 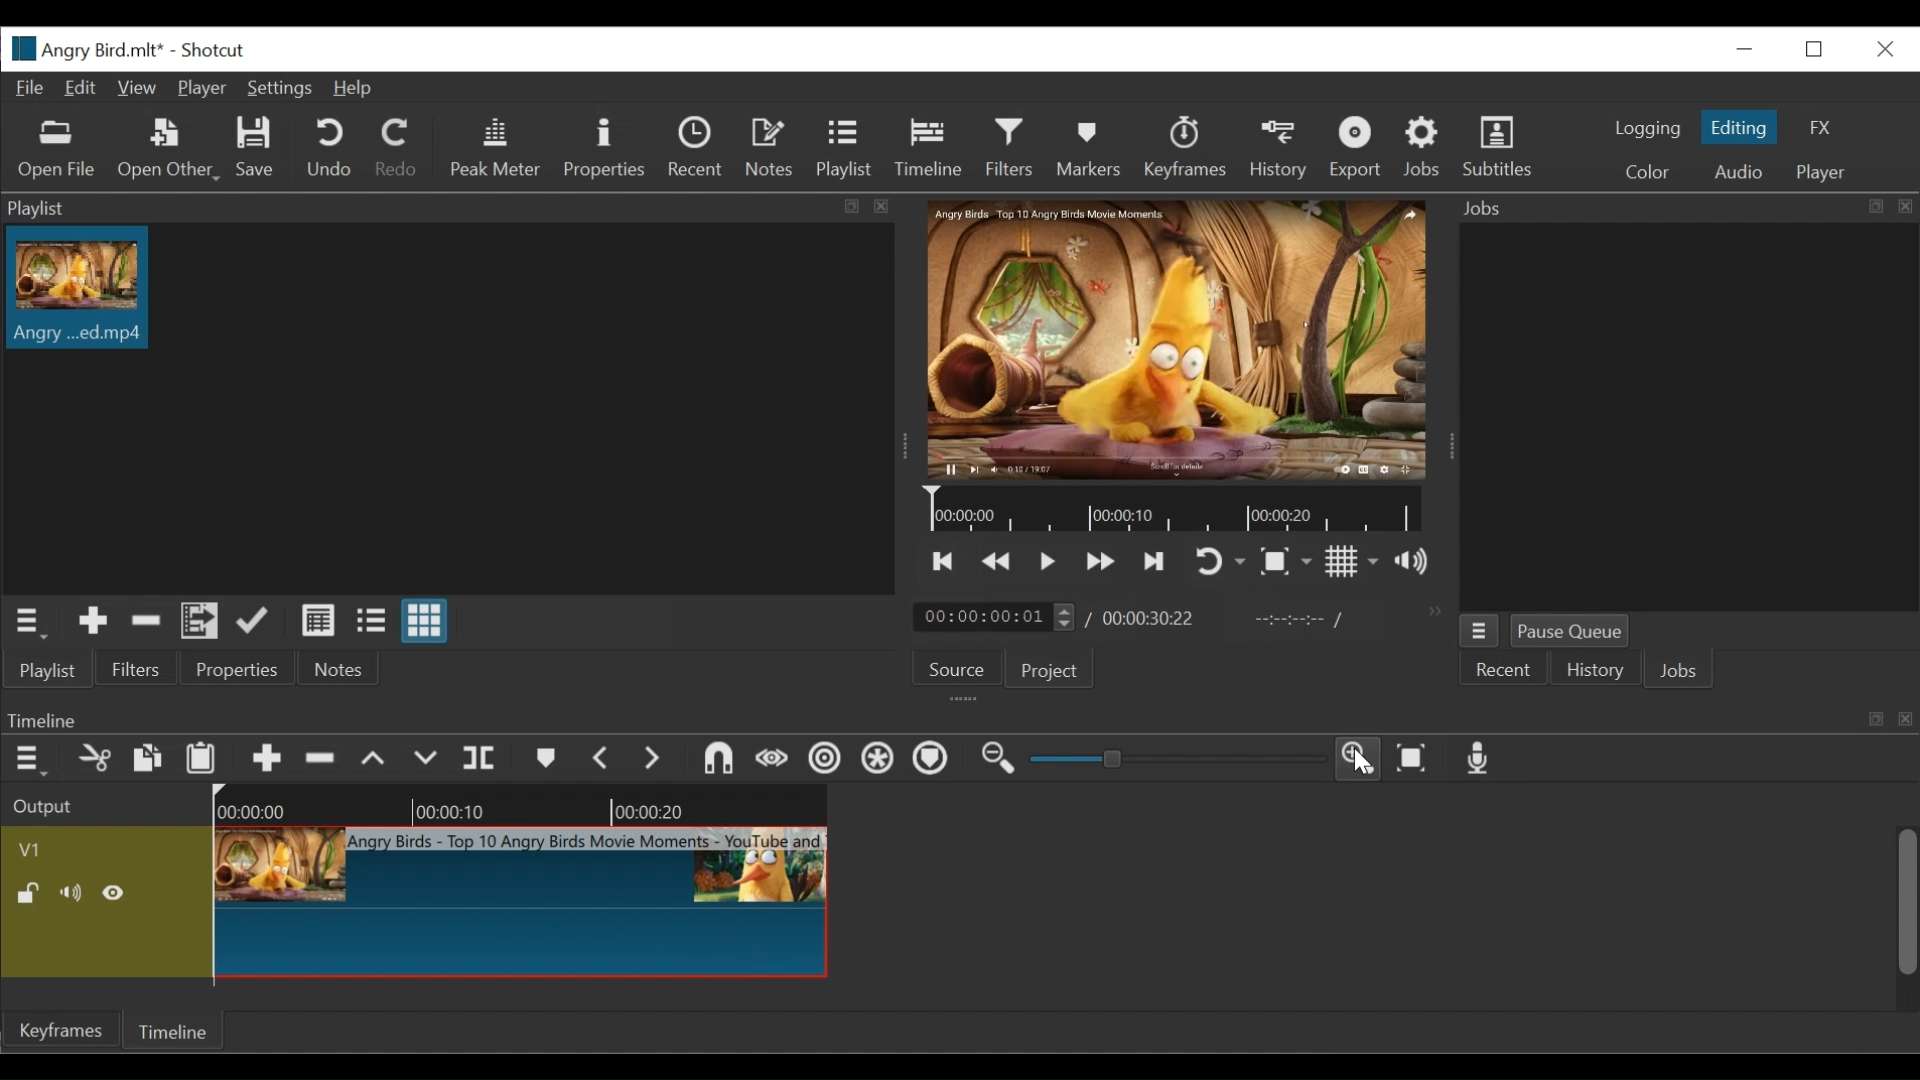 What do you see at coordinates (199, 623) in the screenshot?
I see `Add files to the playlist` at bounding box center [199, 623].